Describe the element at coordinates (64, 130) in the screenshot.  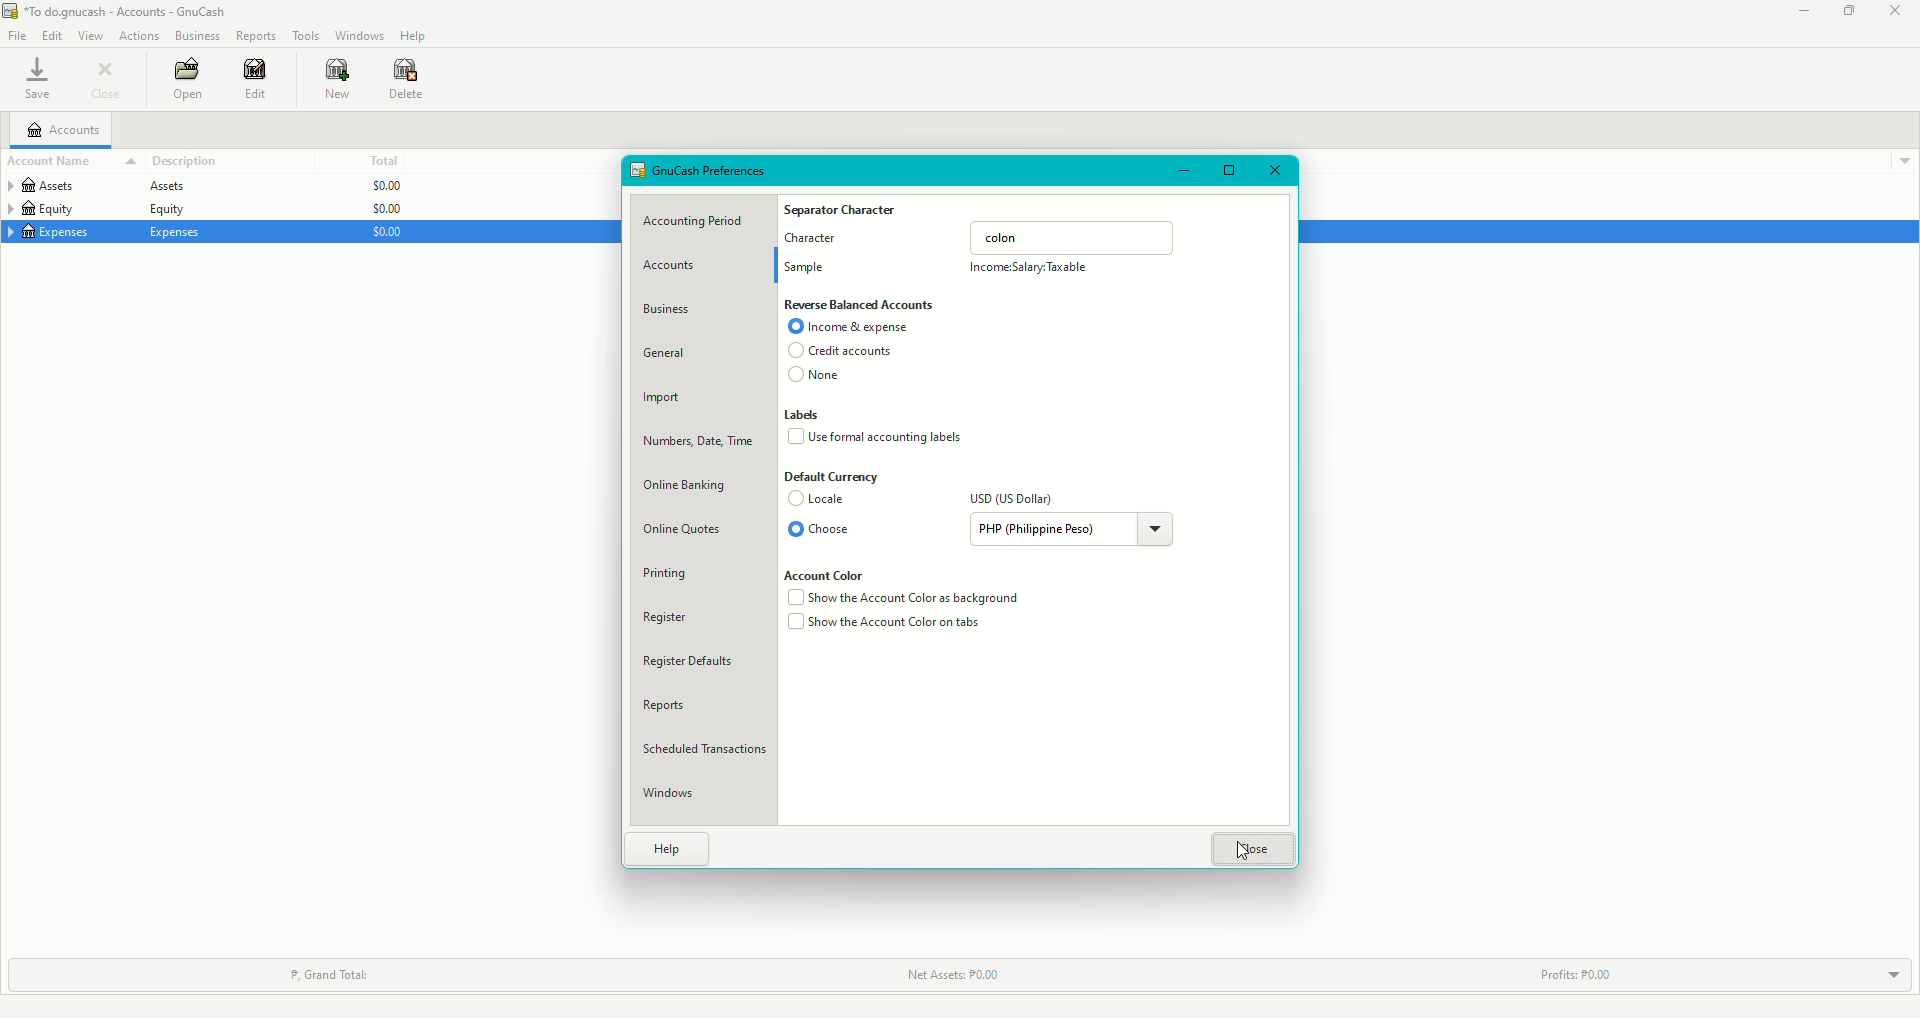
I see `Accounts` at that location.